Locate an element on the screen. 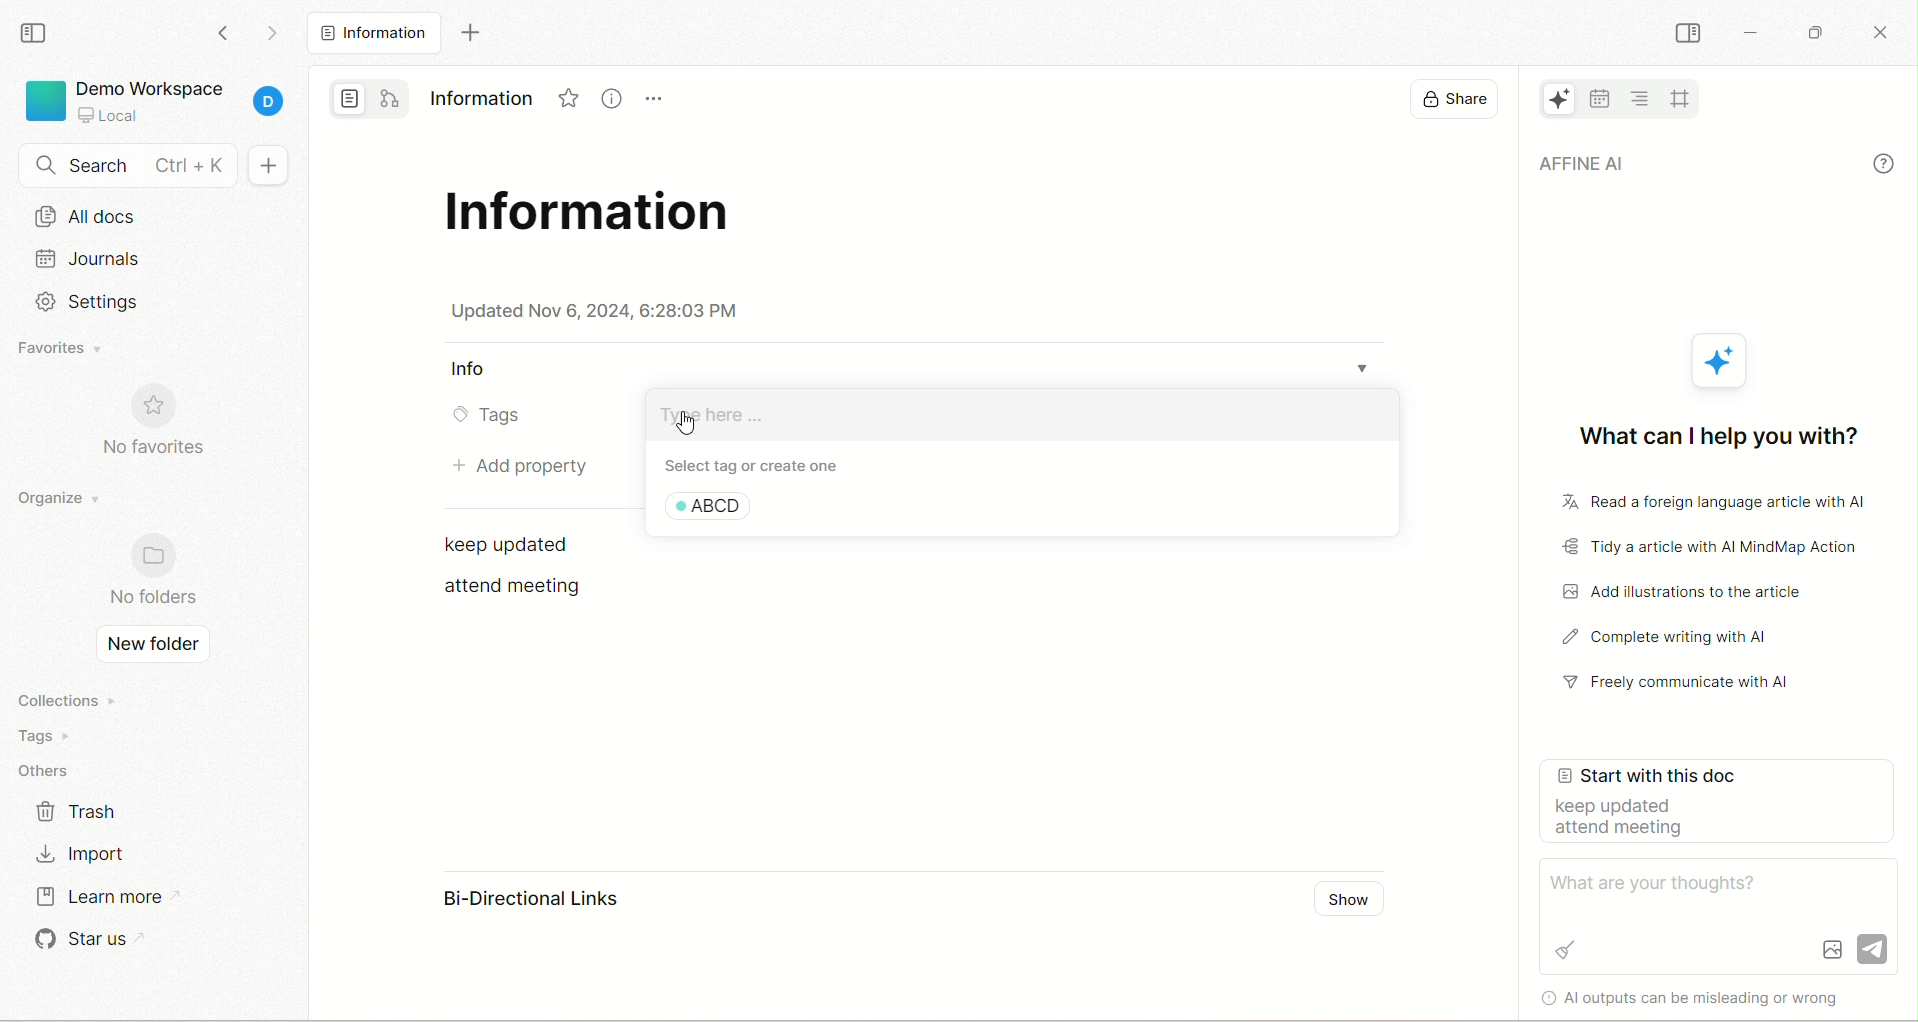  others is located at coordinates (50, 767).